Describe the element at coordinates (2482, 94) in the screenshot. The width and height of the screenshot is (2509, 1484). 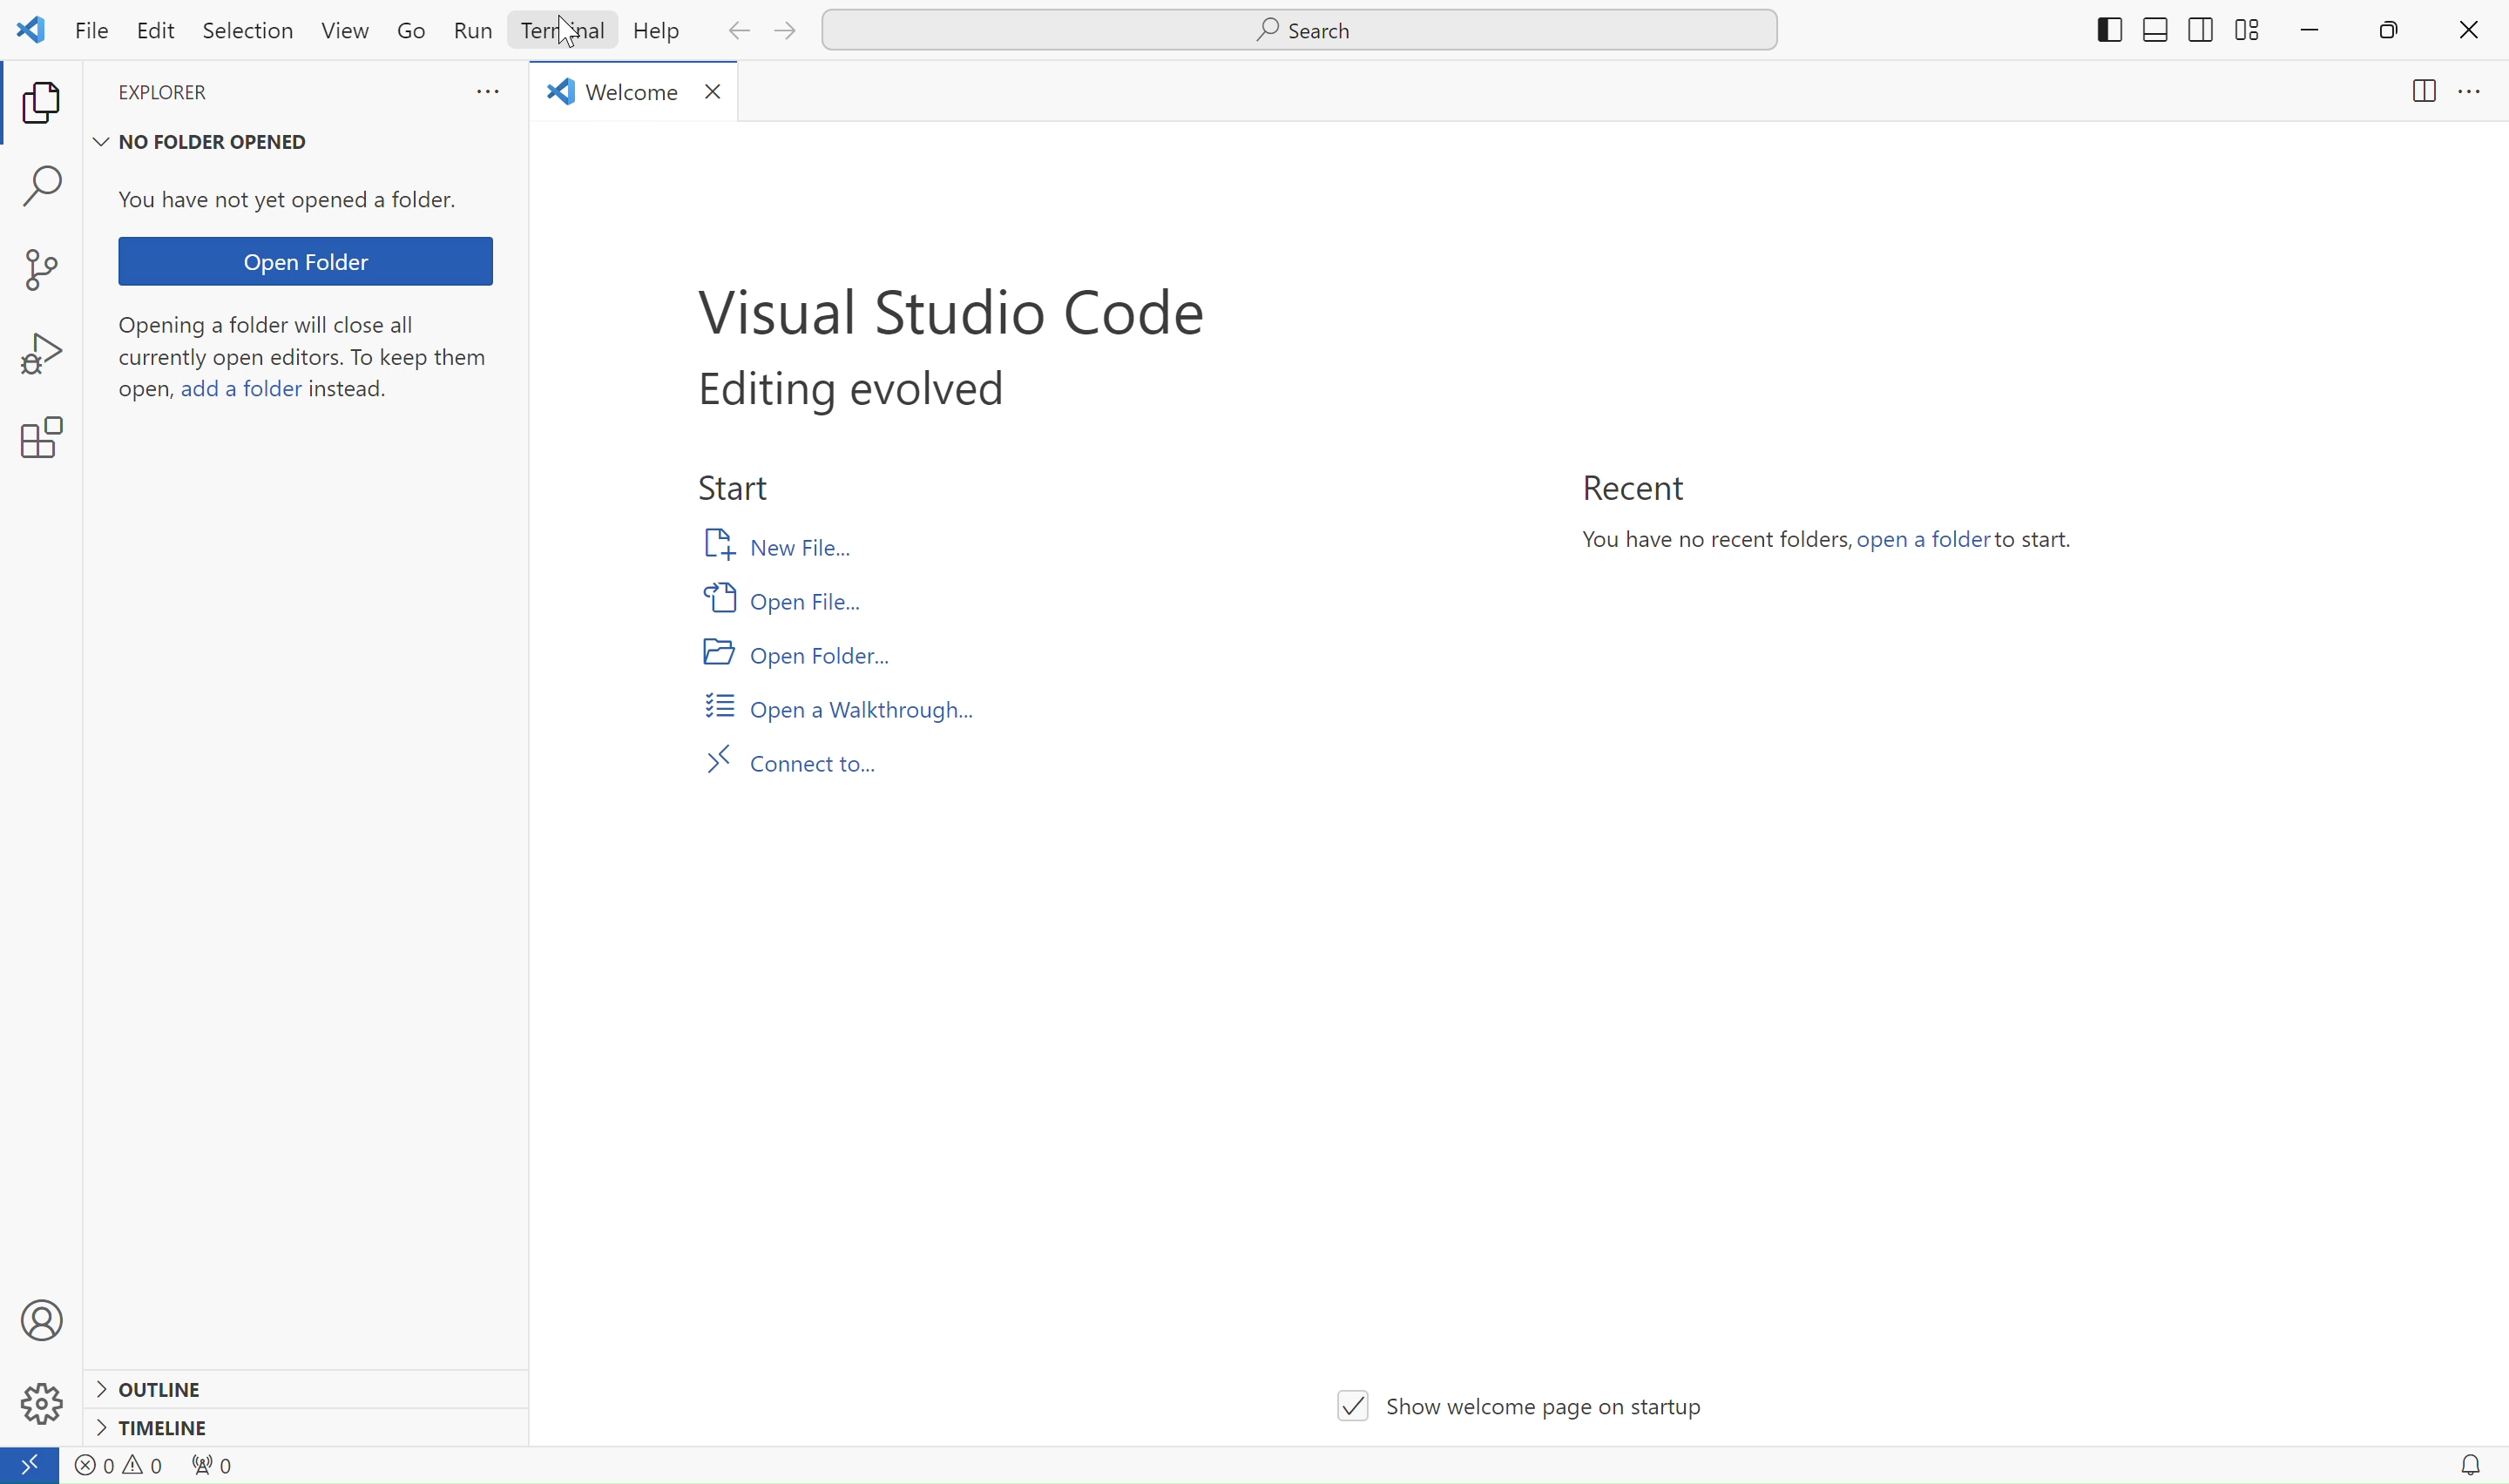
I see `menu` at that location.